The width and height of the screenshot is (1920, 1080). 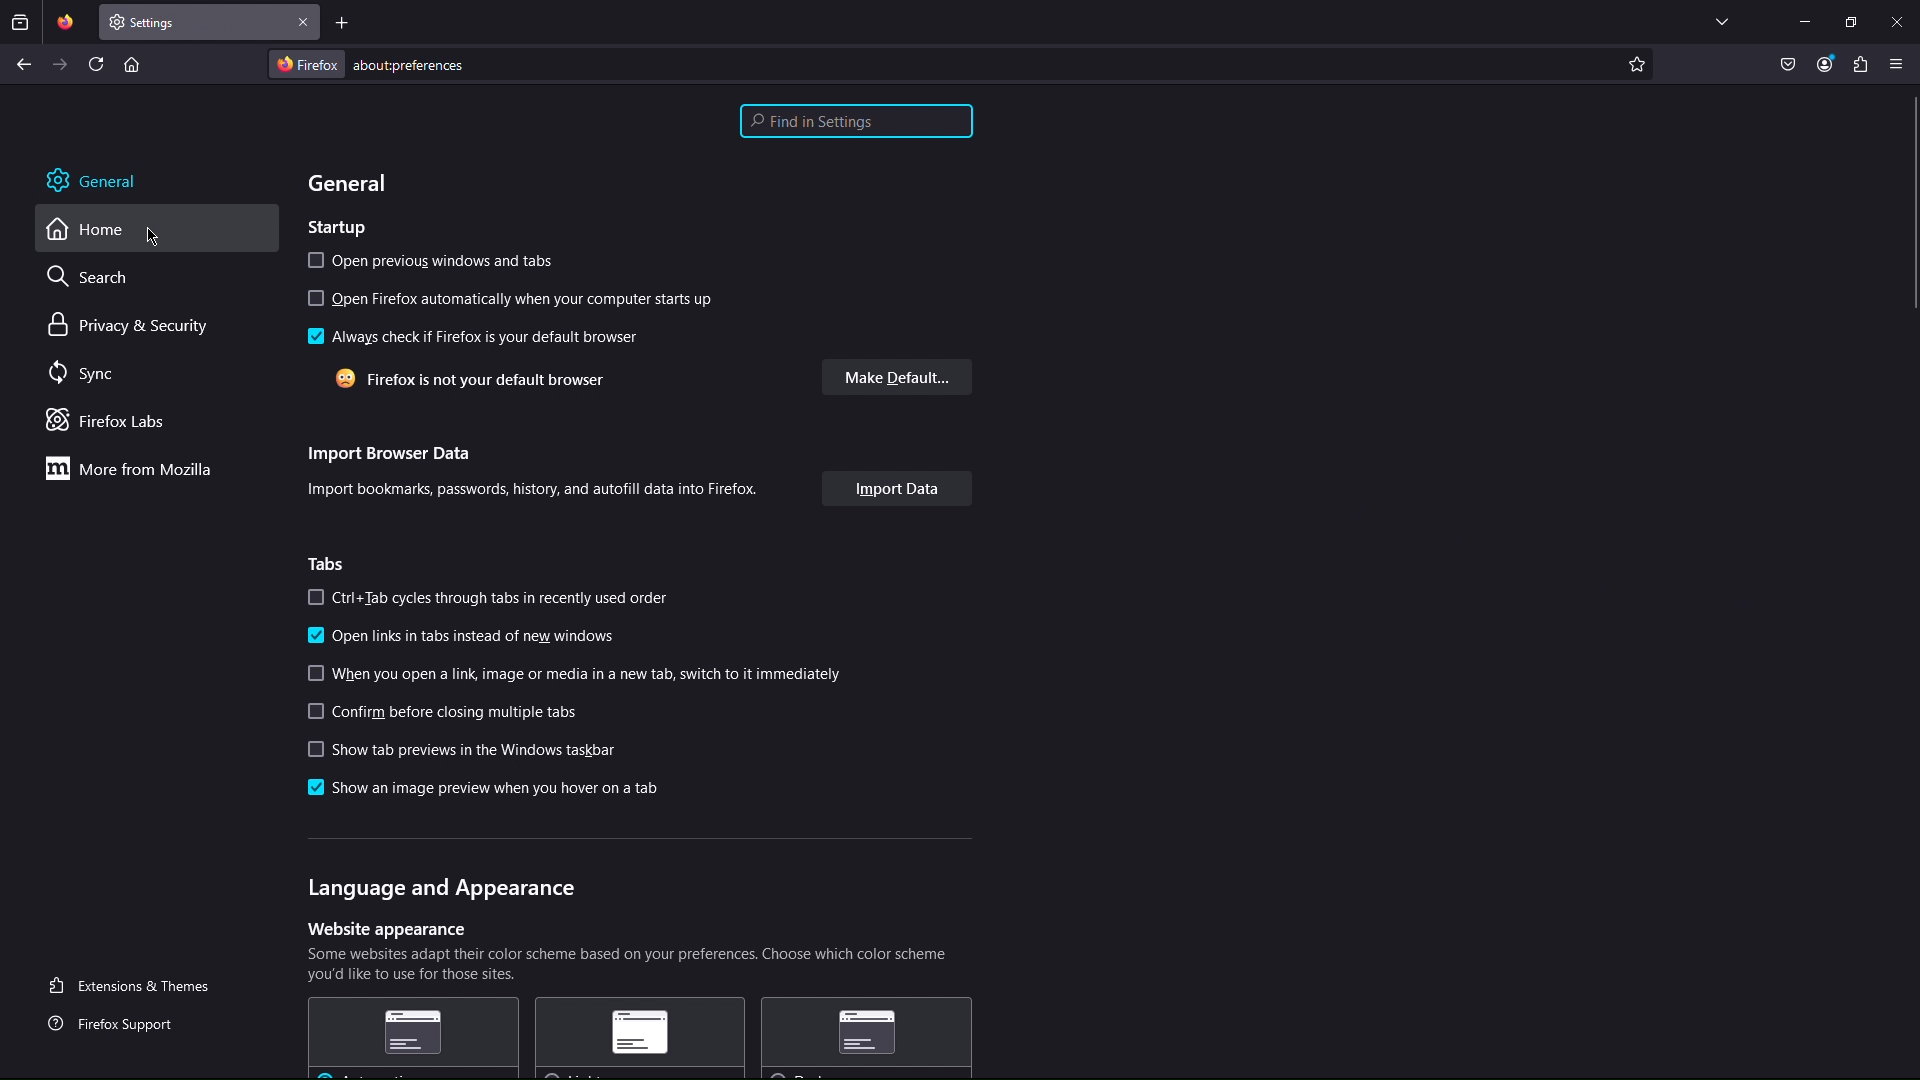 I want to click on Appearance option 3, so click(x=866, y=1037).